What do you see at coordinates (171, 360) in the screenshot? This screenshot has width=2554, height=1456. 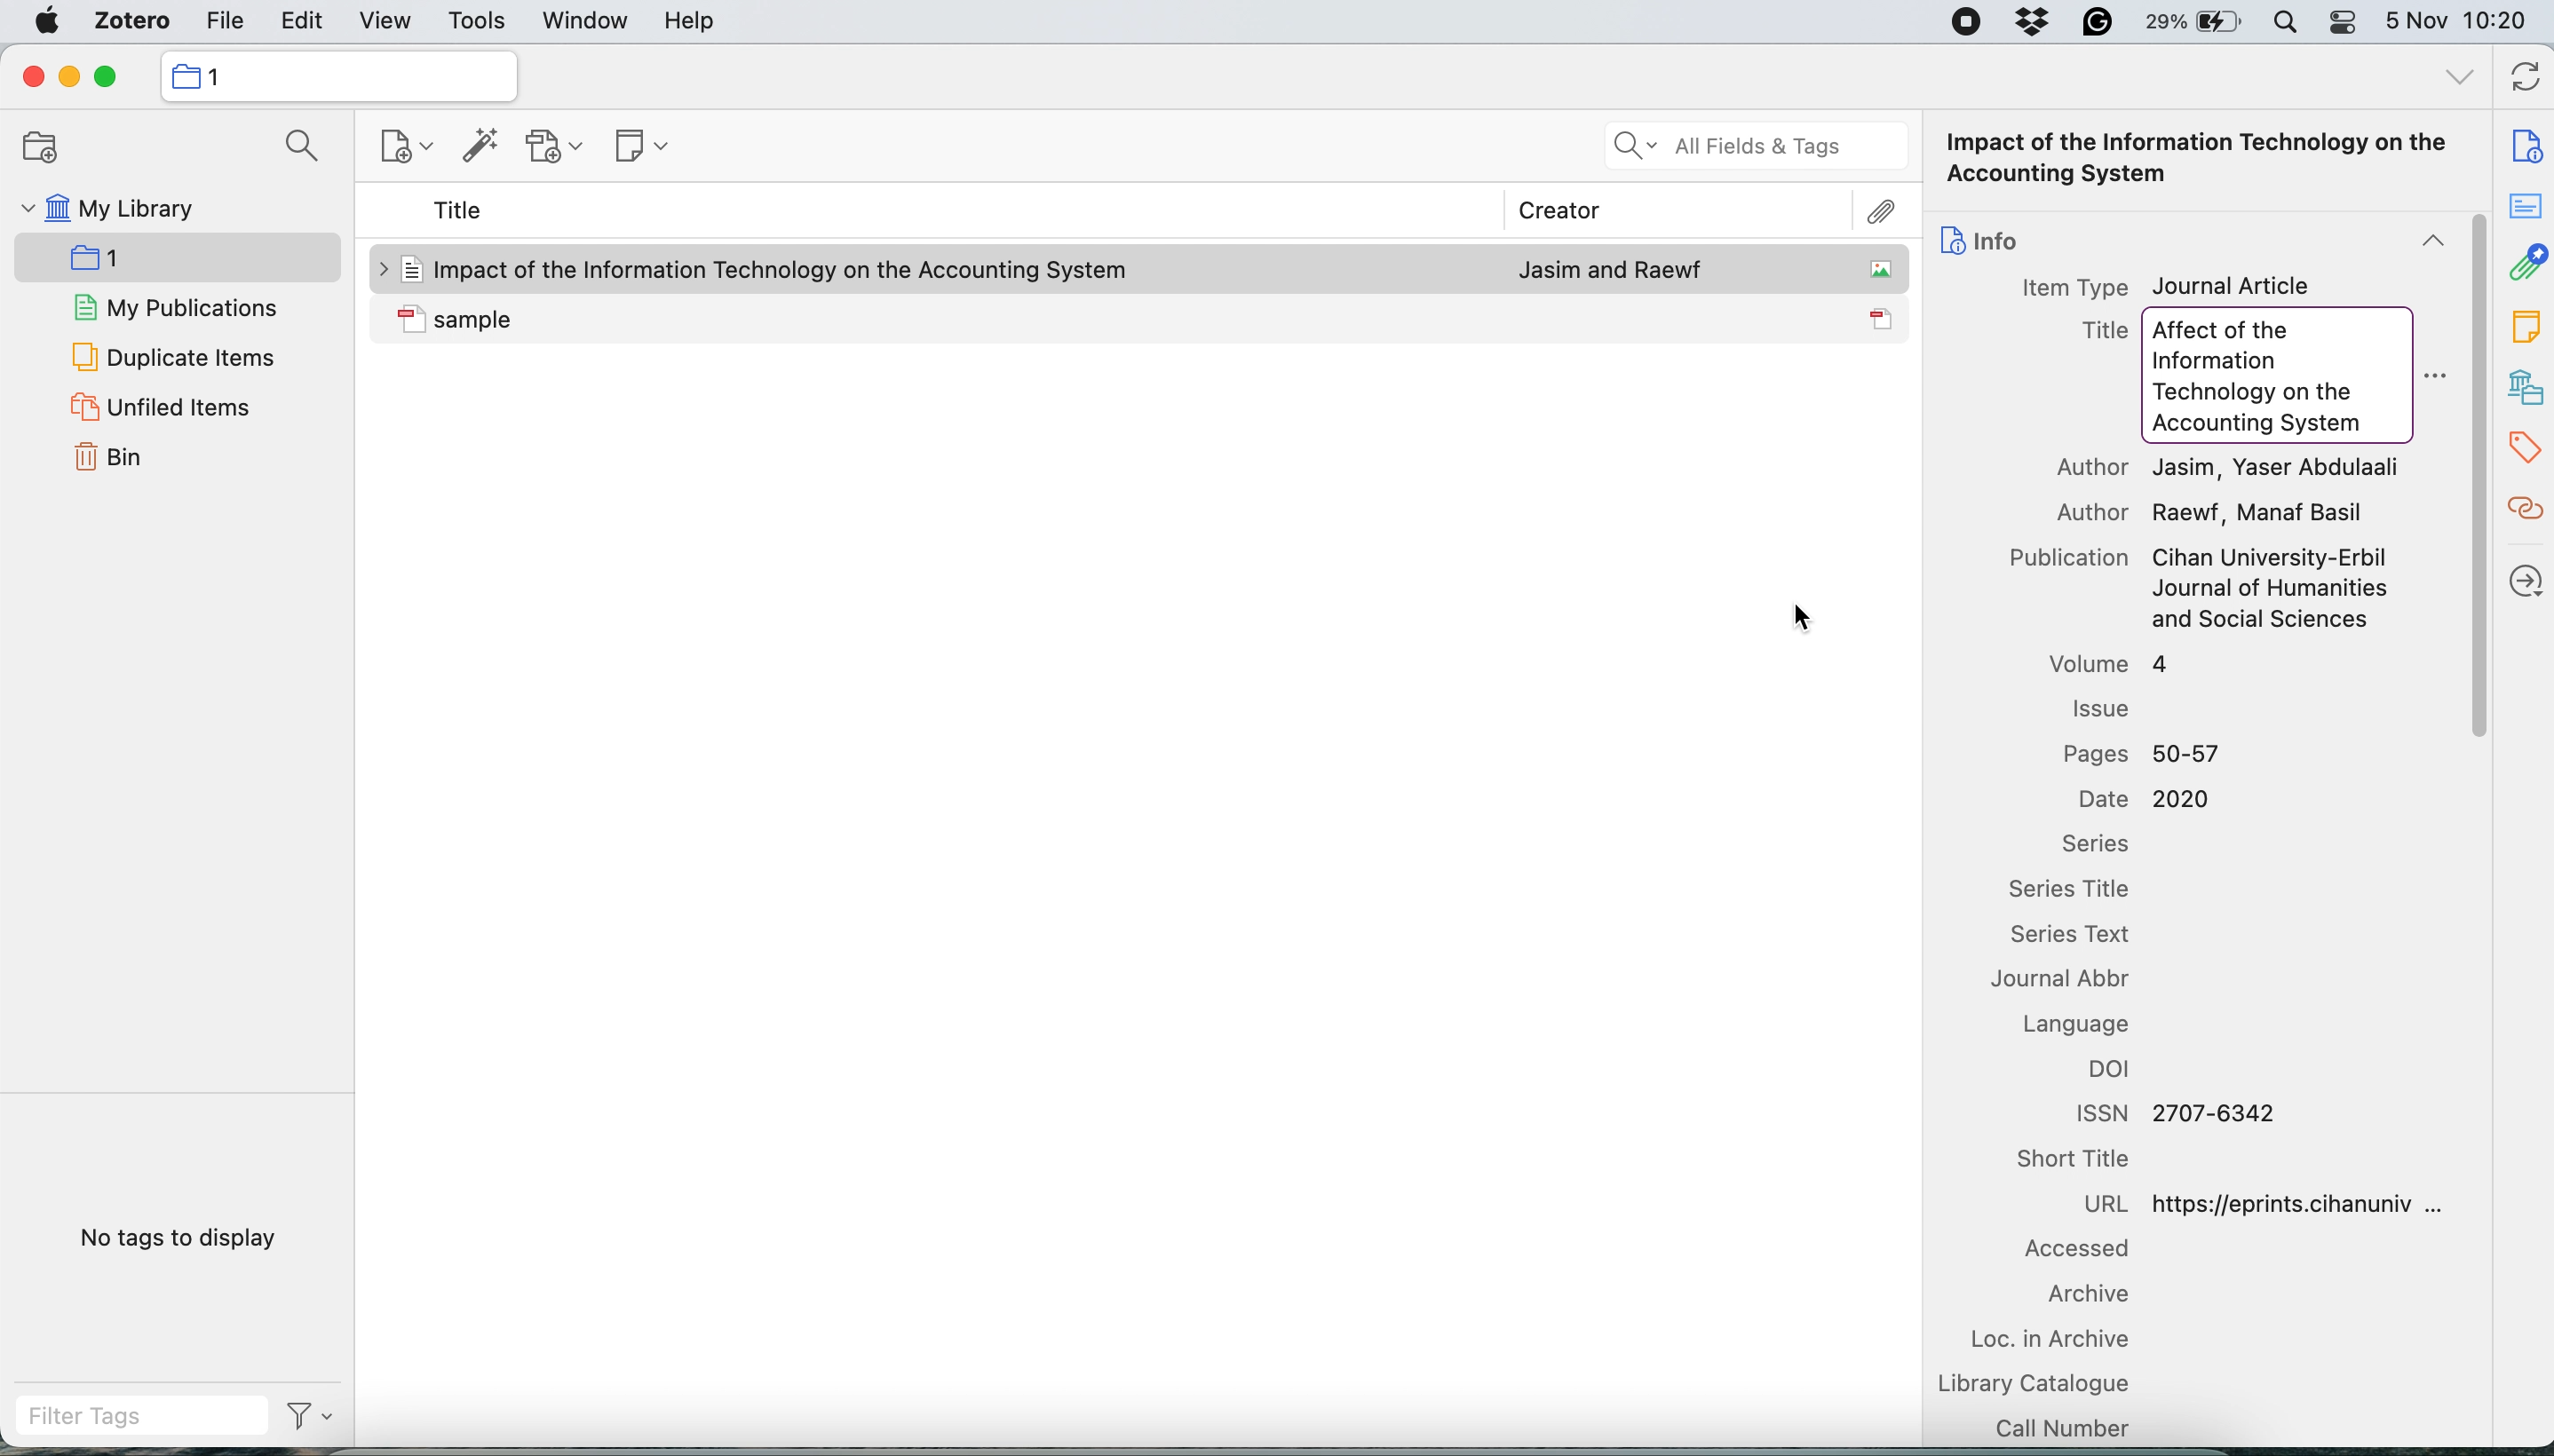 I see `duplicate items` at bounding box center [171, 360].